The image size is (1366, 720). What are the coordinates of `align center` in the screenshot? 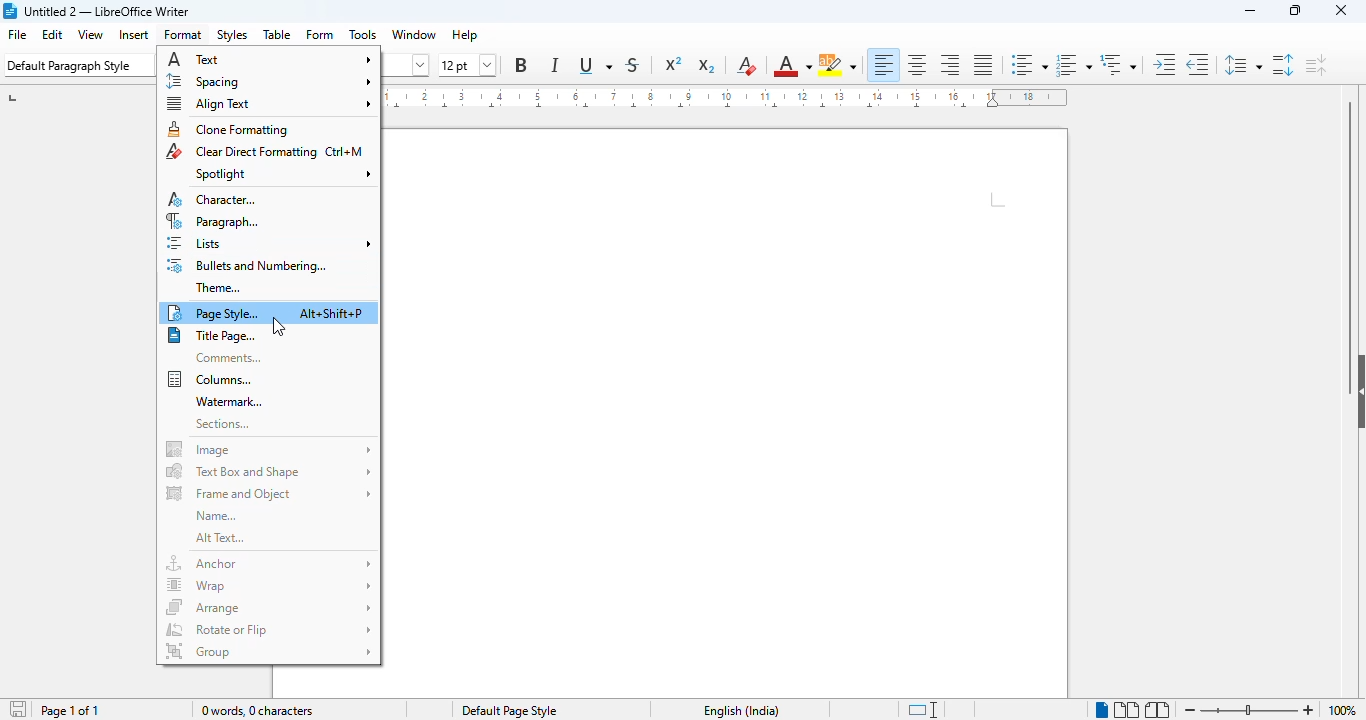 It's located at (918, 64).